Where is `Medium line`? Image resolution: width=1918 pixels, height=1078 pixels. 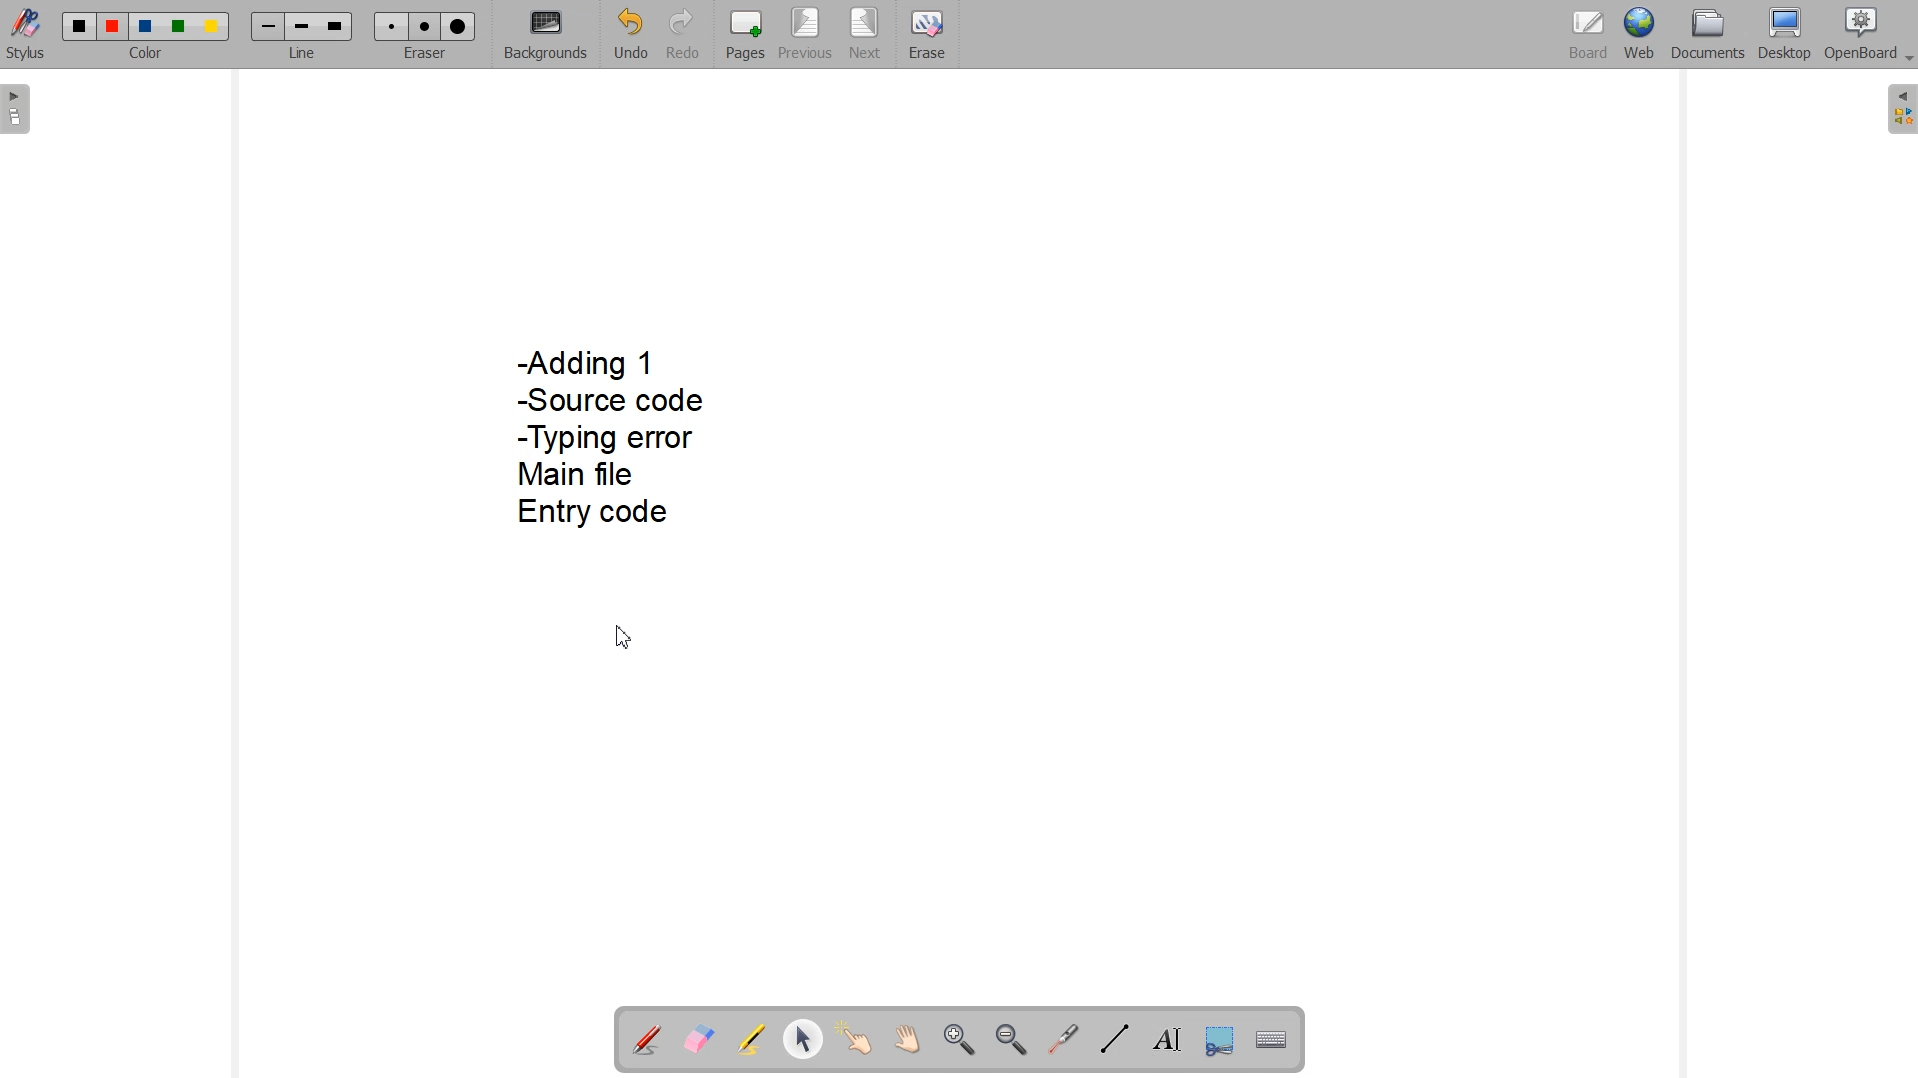 Medium line is located at coordinates (303, 27).